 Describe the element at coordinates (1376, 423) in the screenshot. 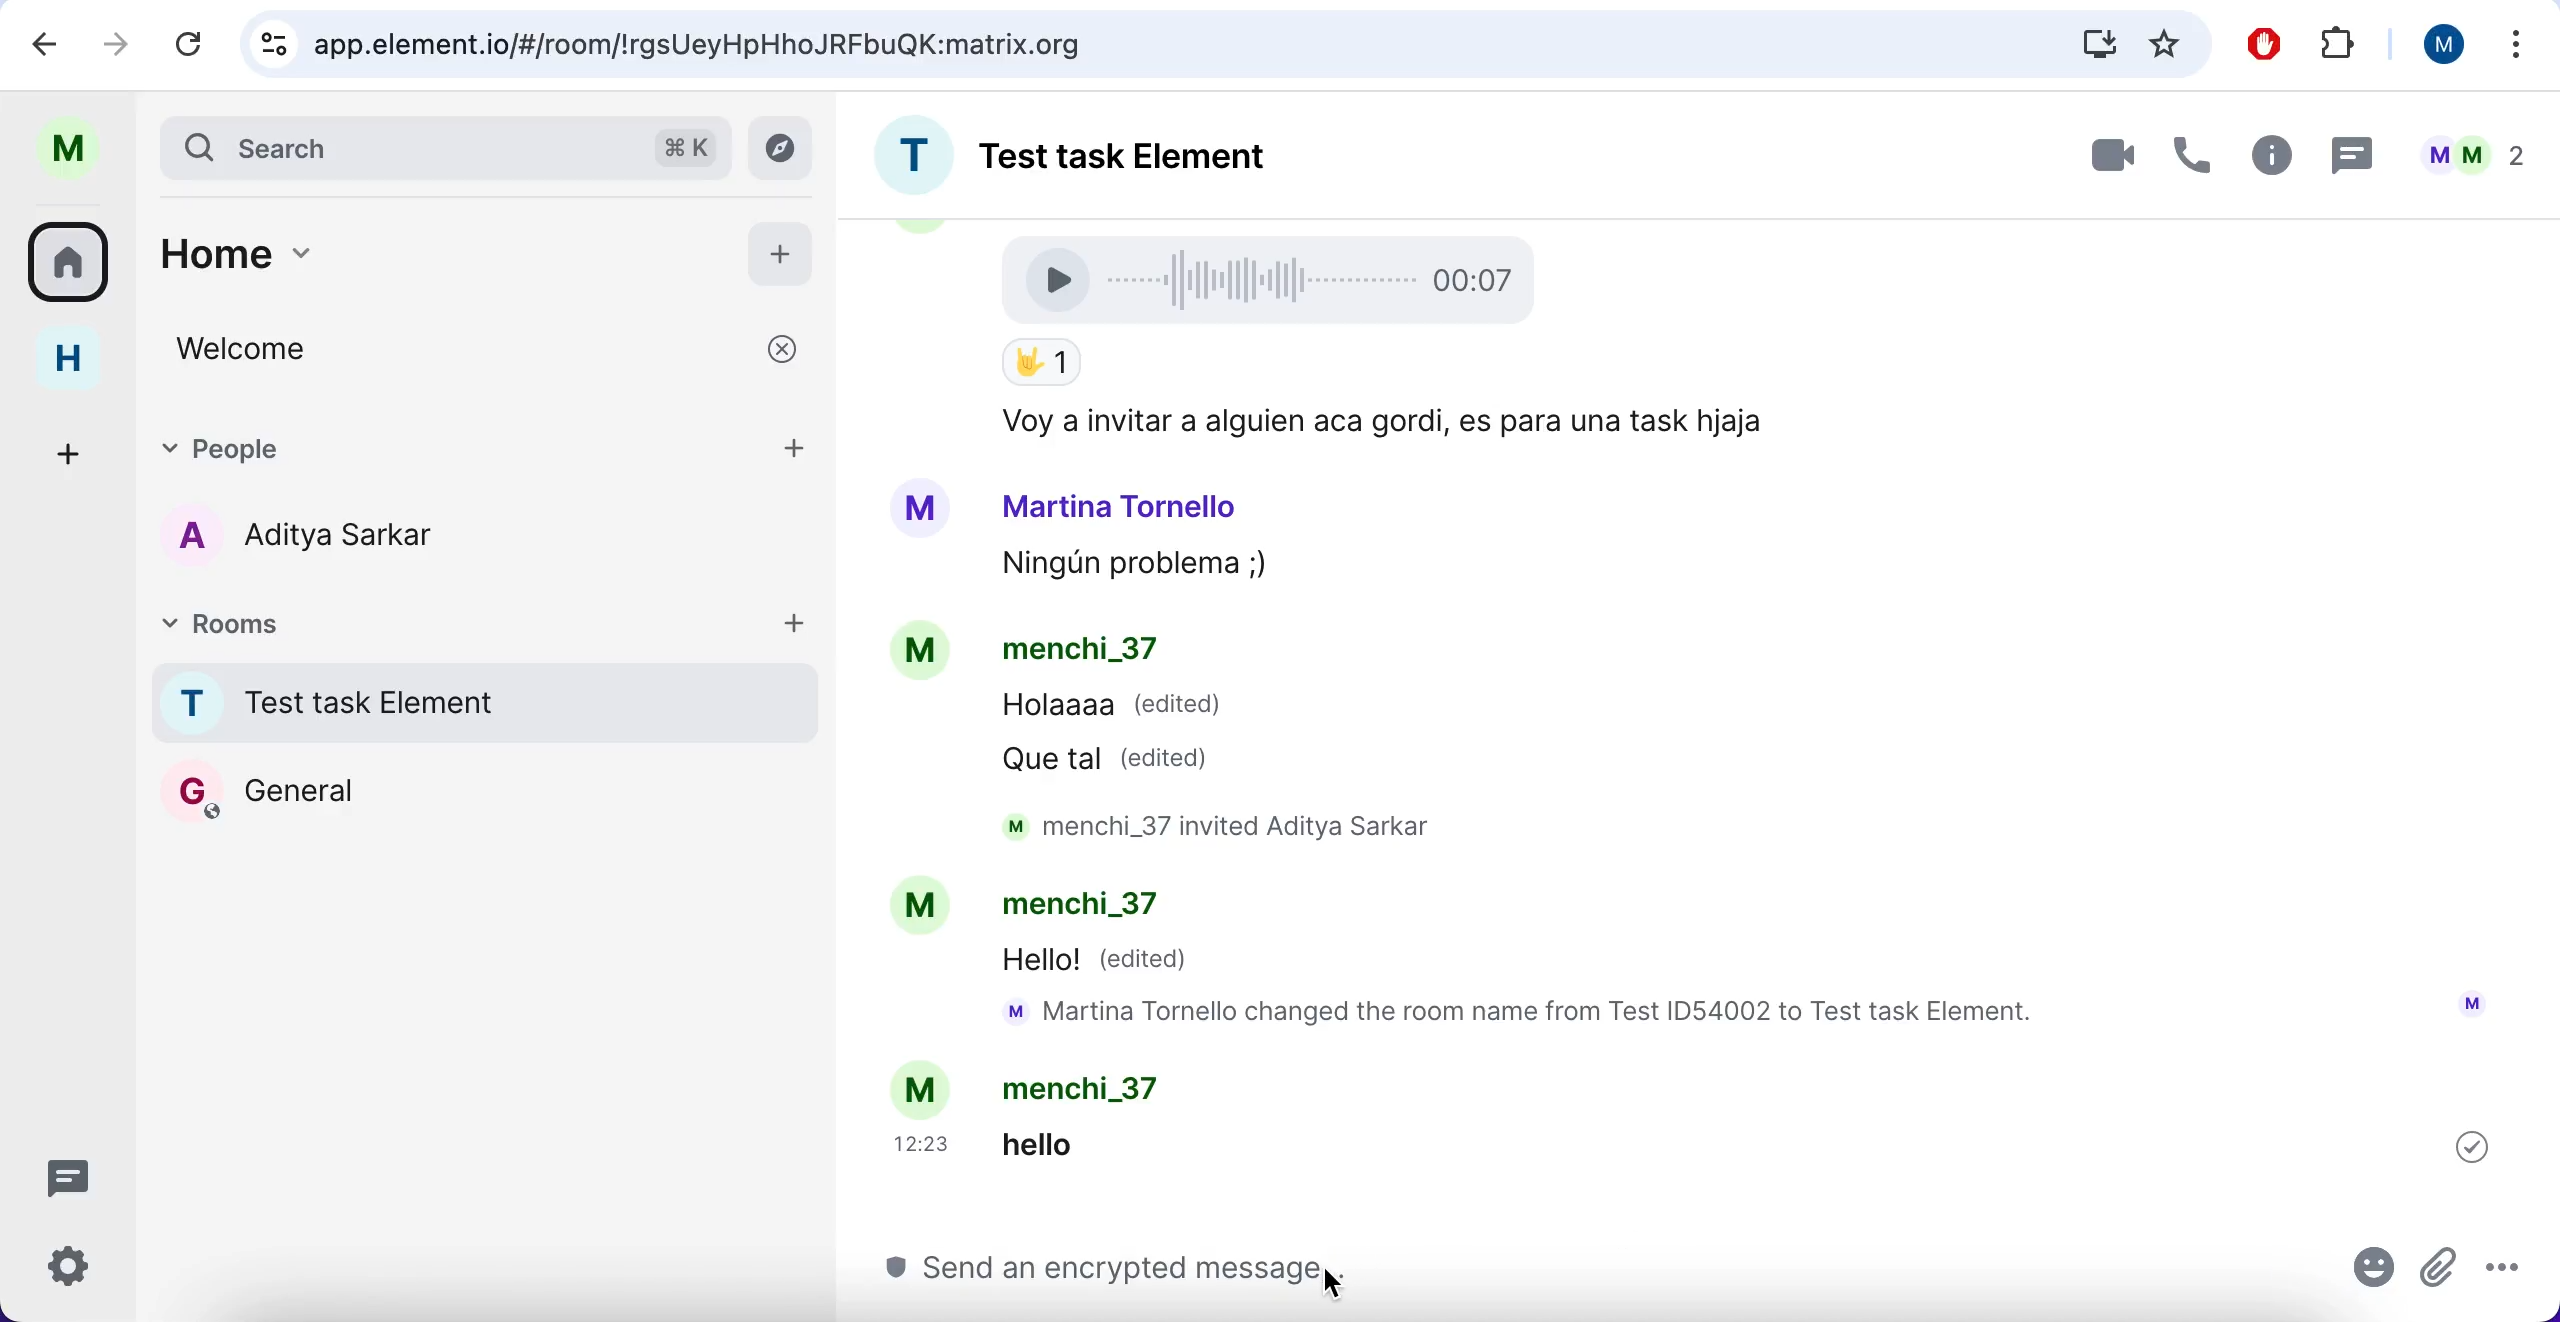

I see `Voy a invitar a alguien aca gordi, es para una task hjaja` at that location.